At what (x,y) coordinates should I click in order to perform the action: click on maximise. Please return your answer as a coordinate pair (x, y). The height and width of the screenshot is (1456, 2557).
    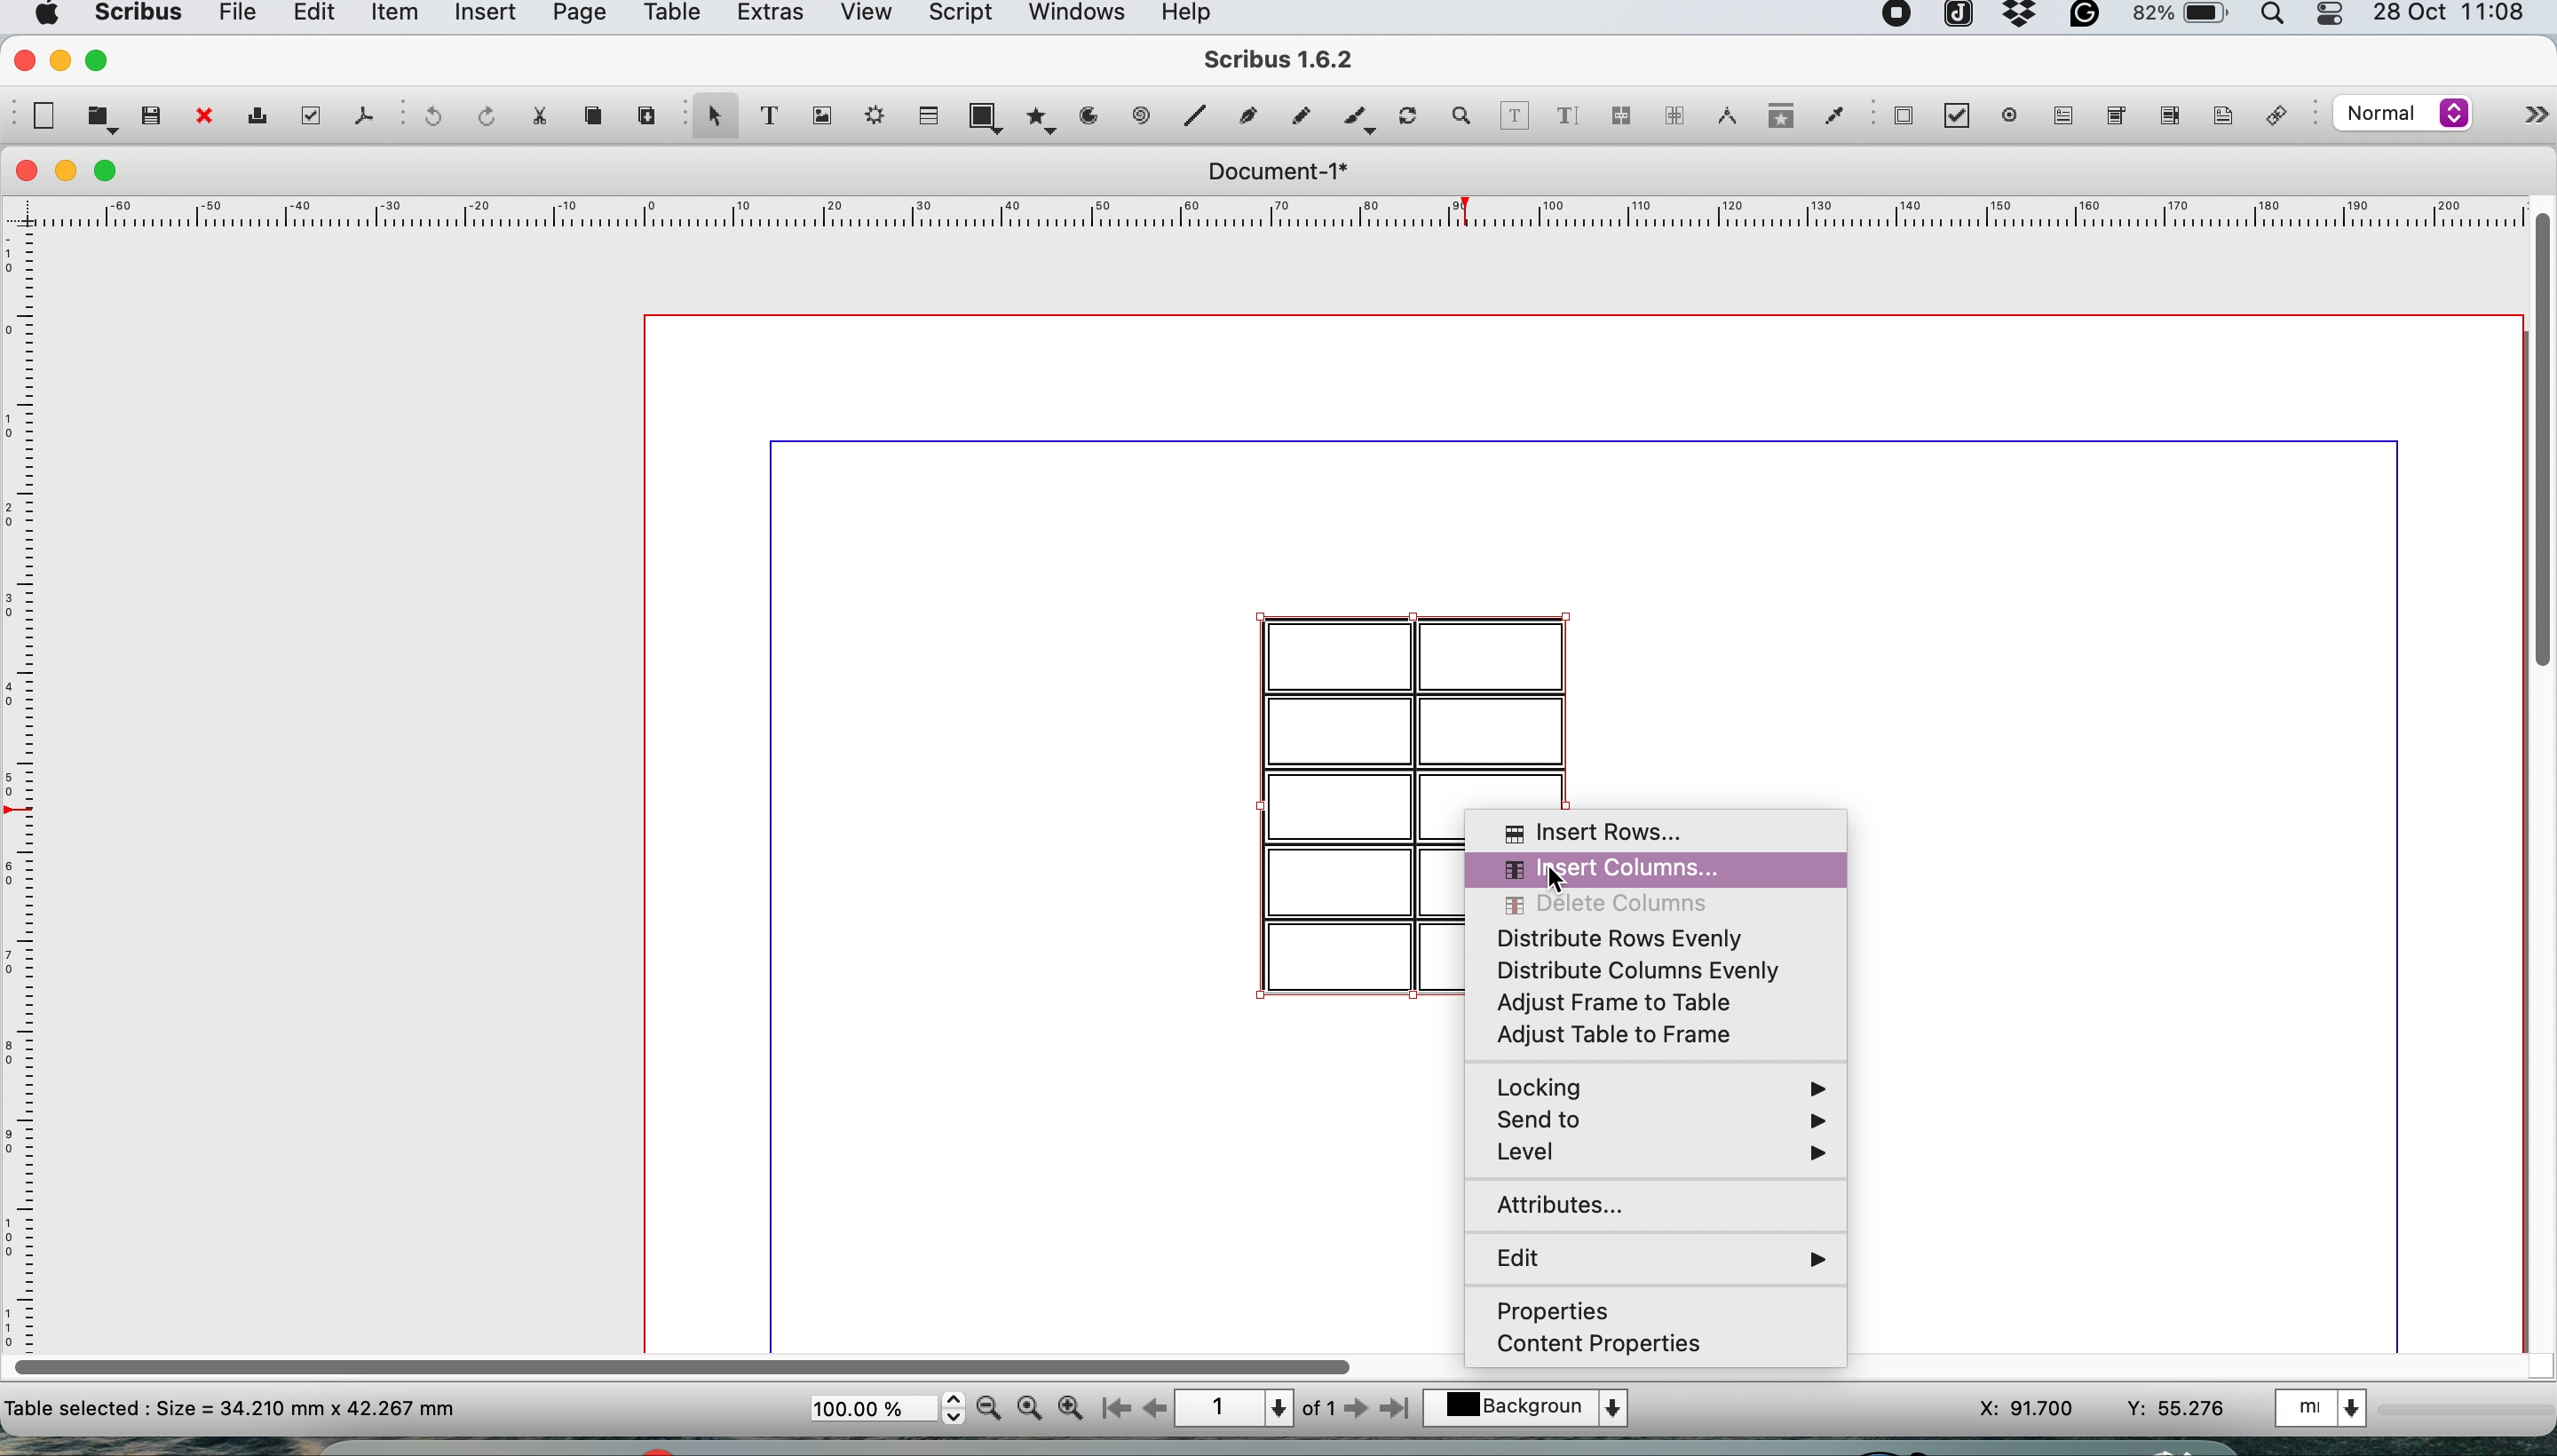
    Looking at the image, I should click on (102, 59).